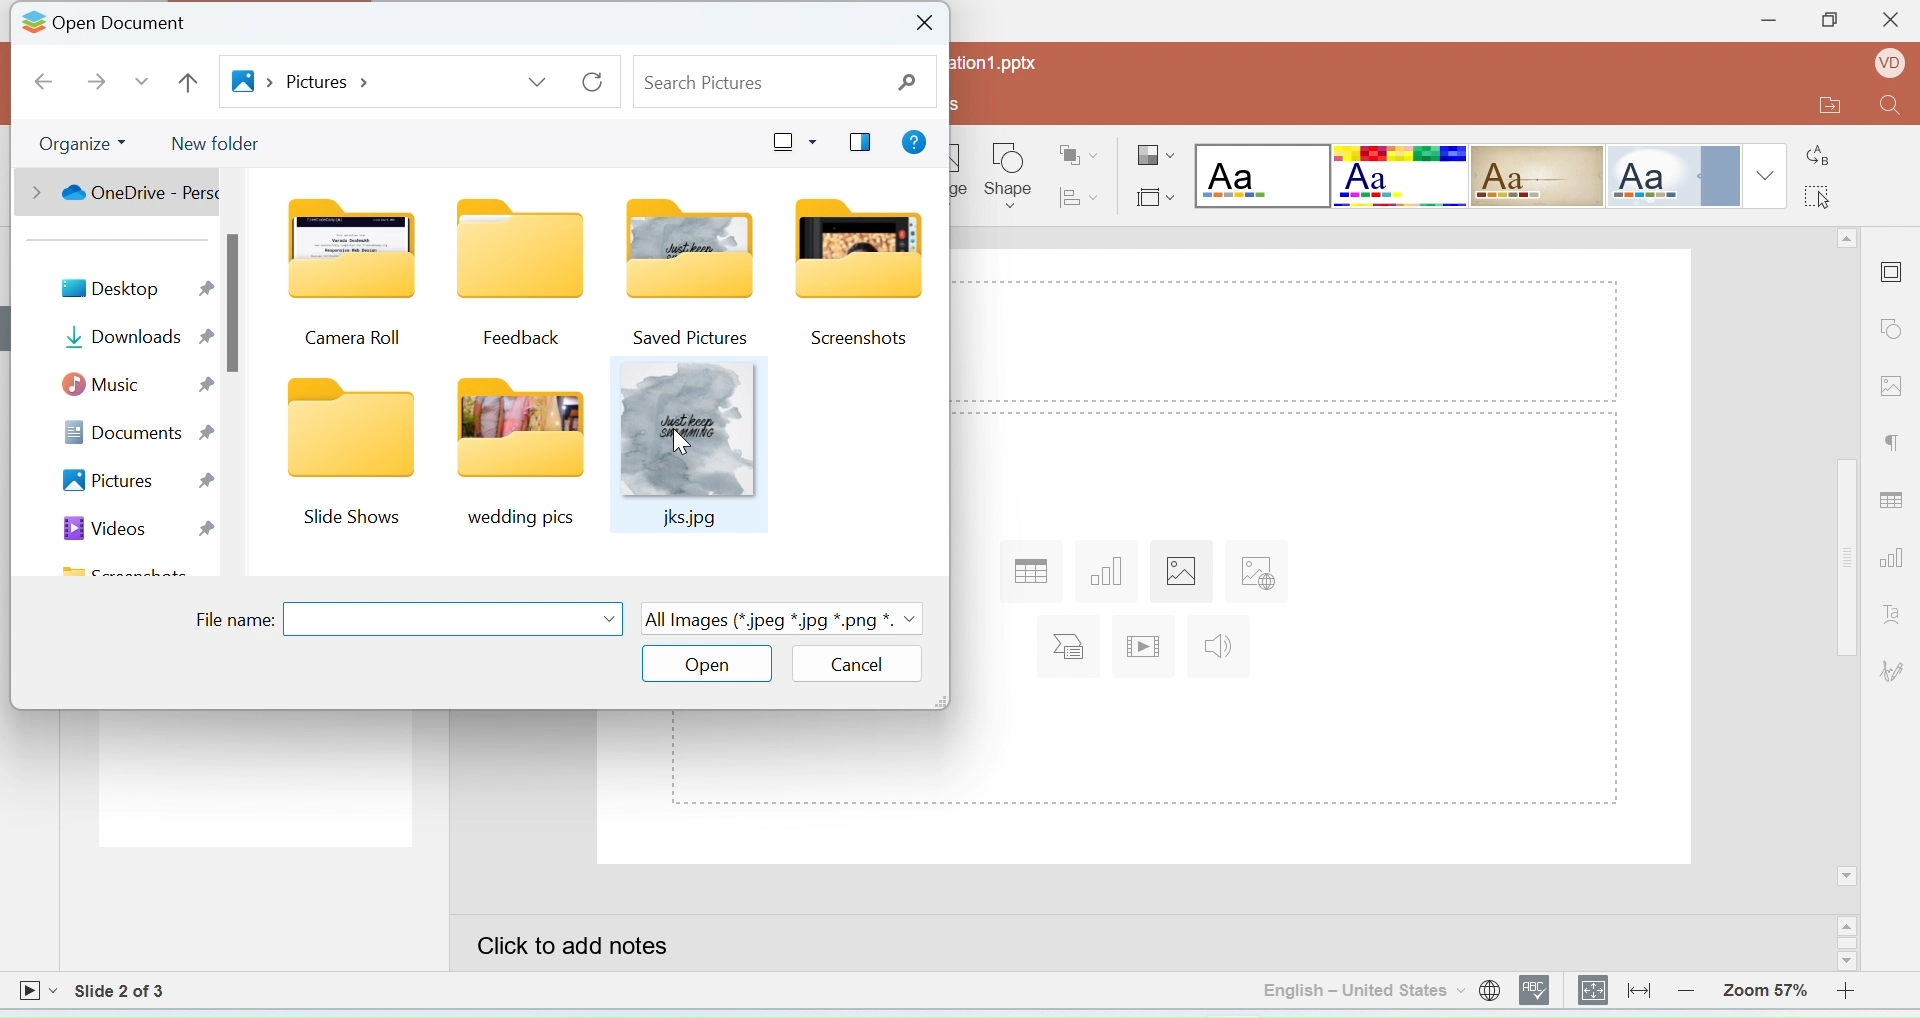  I want to click on pictures, so click(133, 482).